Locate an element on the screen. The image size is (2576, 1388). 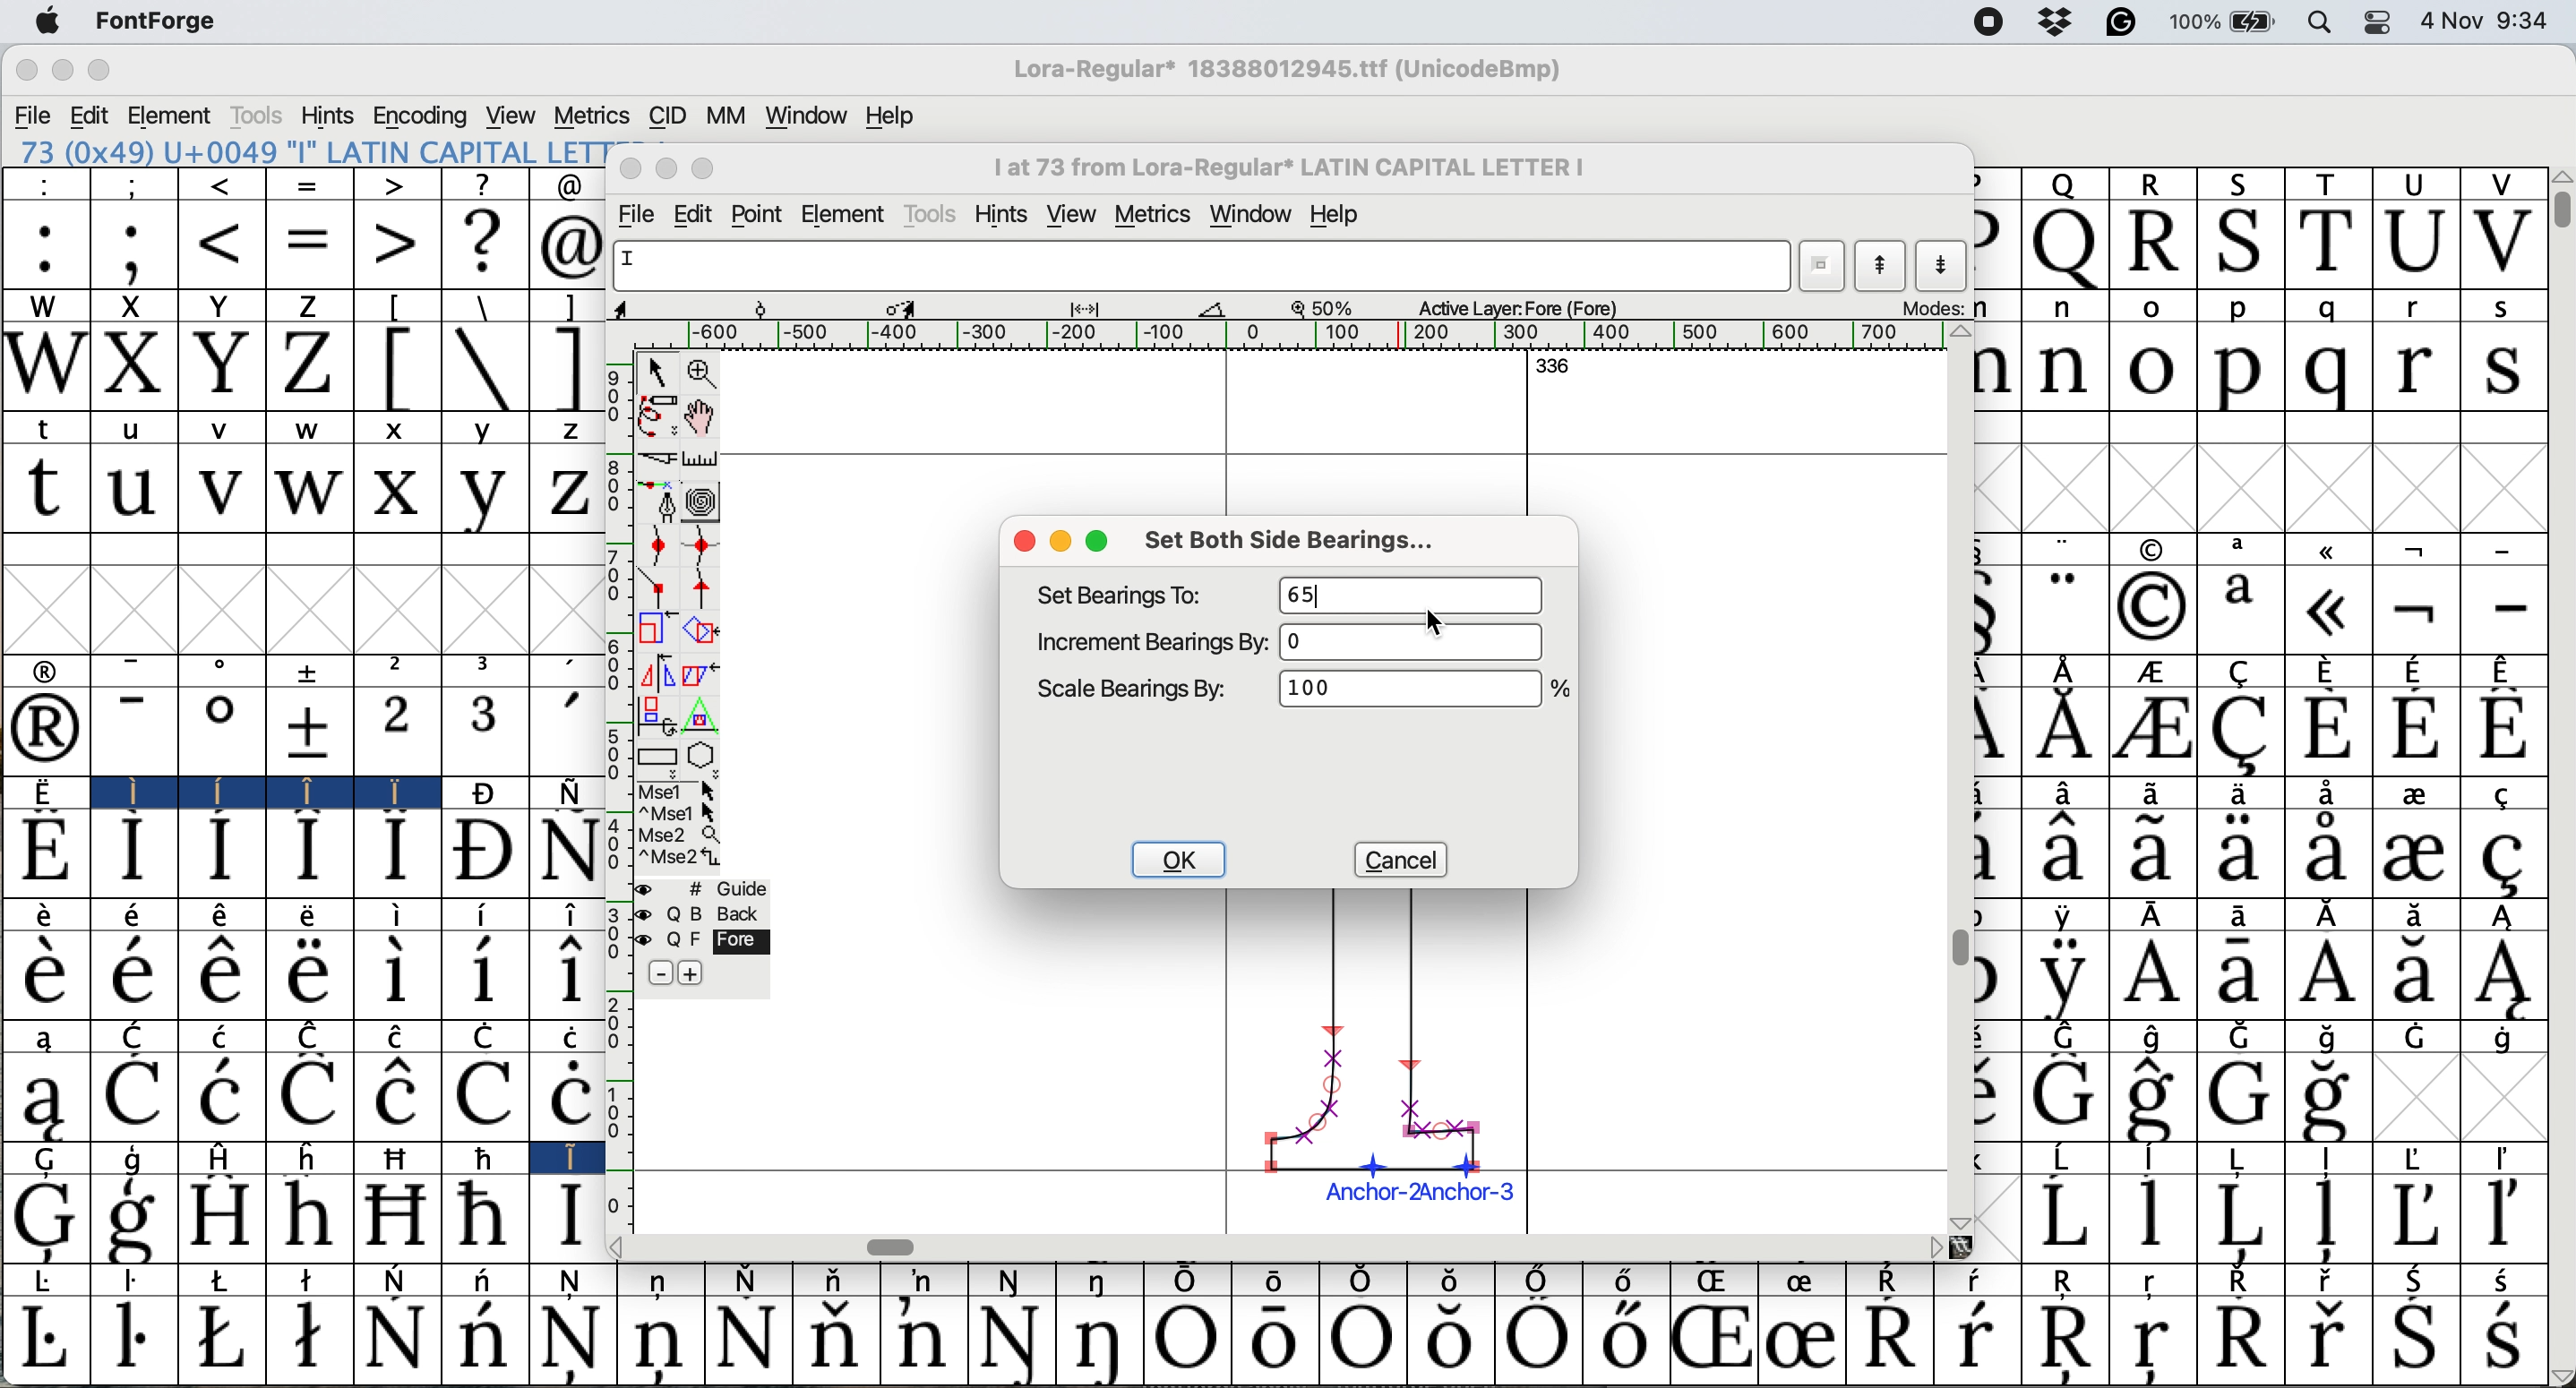
Symbol is located at coordinates (308, 730).